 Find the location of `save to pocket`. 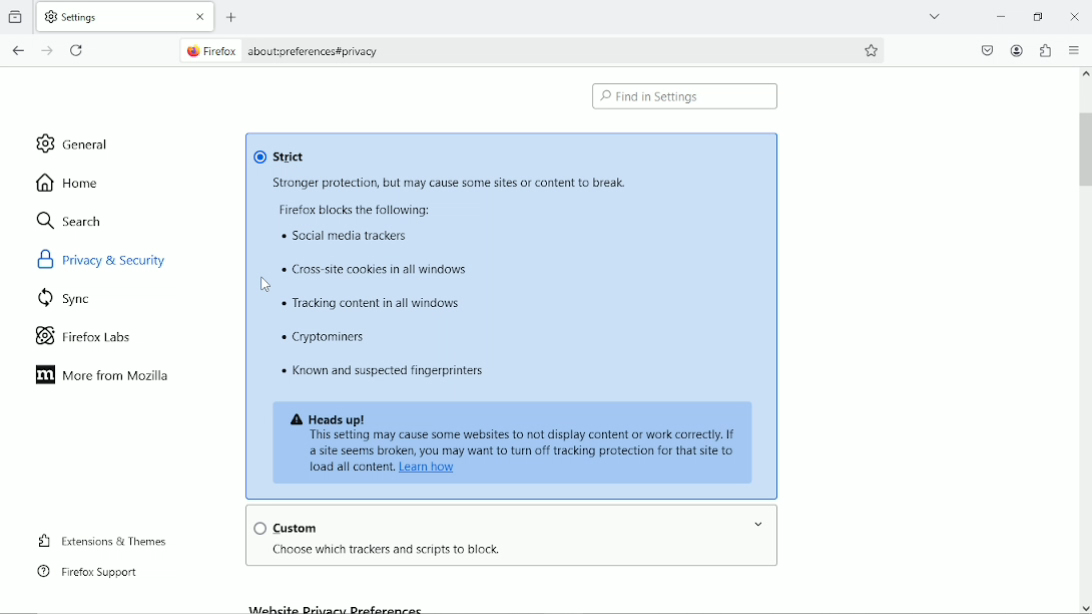

save to pocket is located at coordinates (987, 50).